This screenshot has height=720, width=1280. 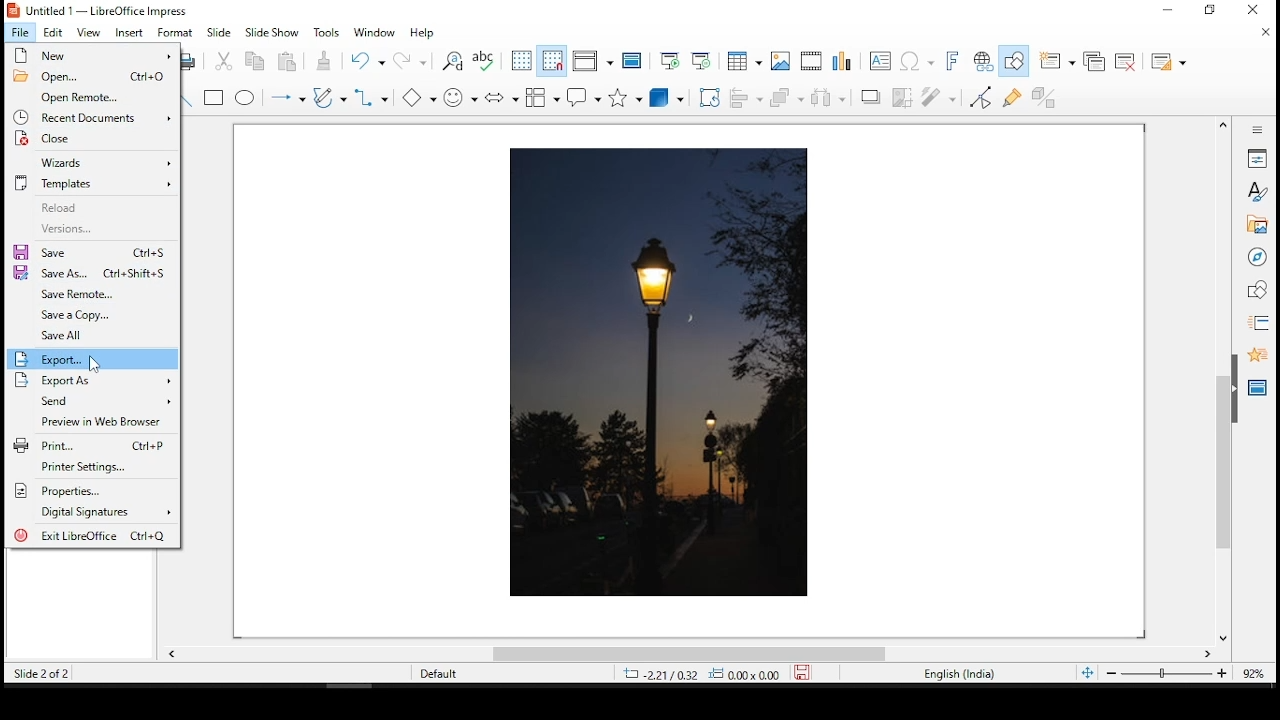 What do you see at coordinates (255, 63) in the screenshot?
I see `copy` at bounding box center [255, 63].